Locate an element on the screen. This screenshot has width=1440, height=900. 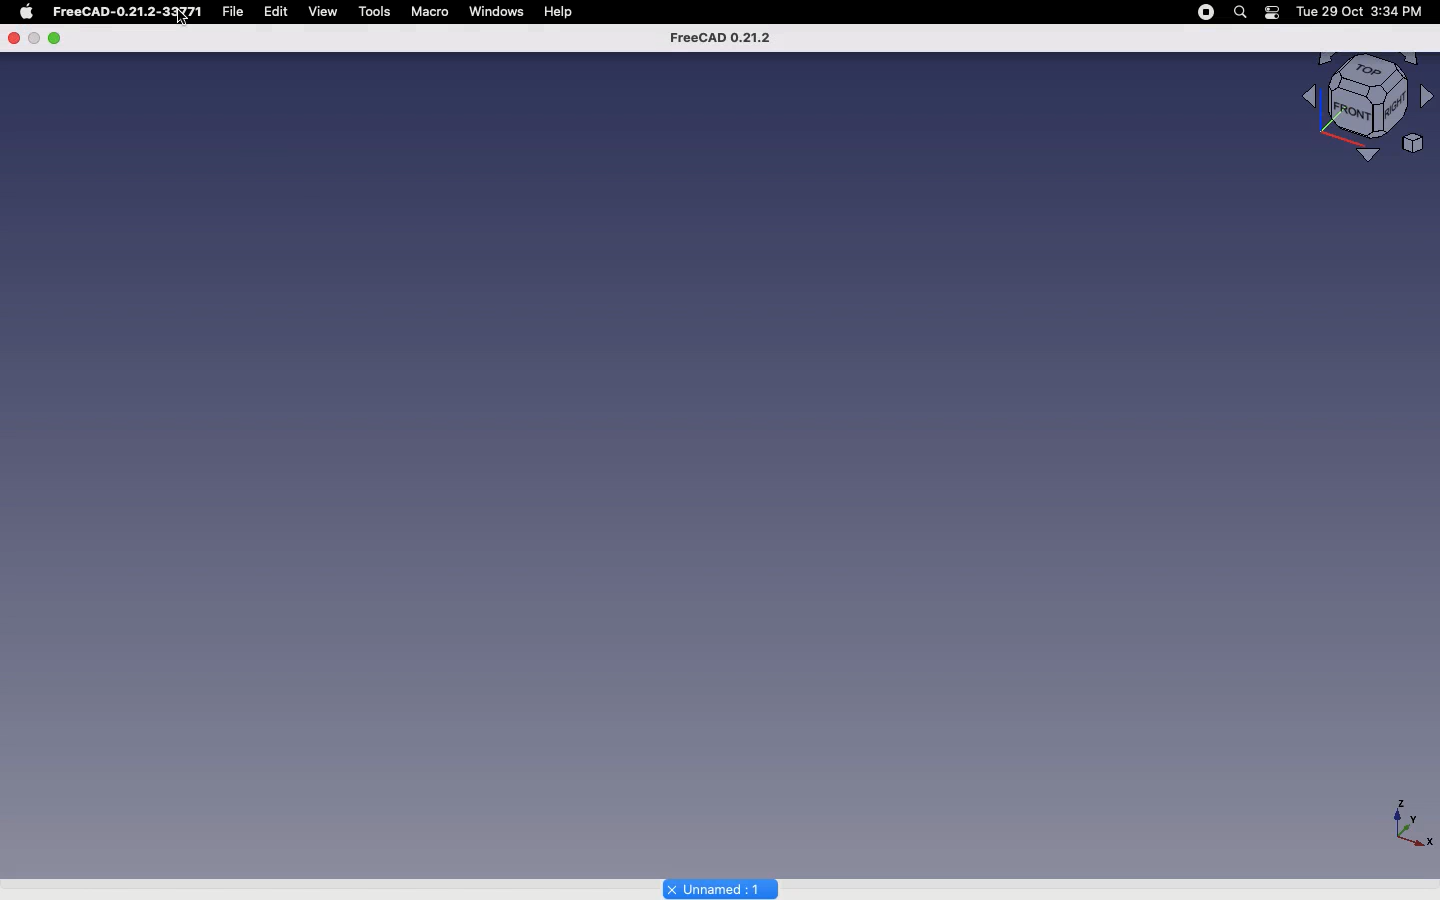
search is located at coordinates (1239, 12).